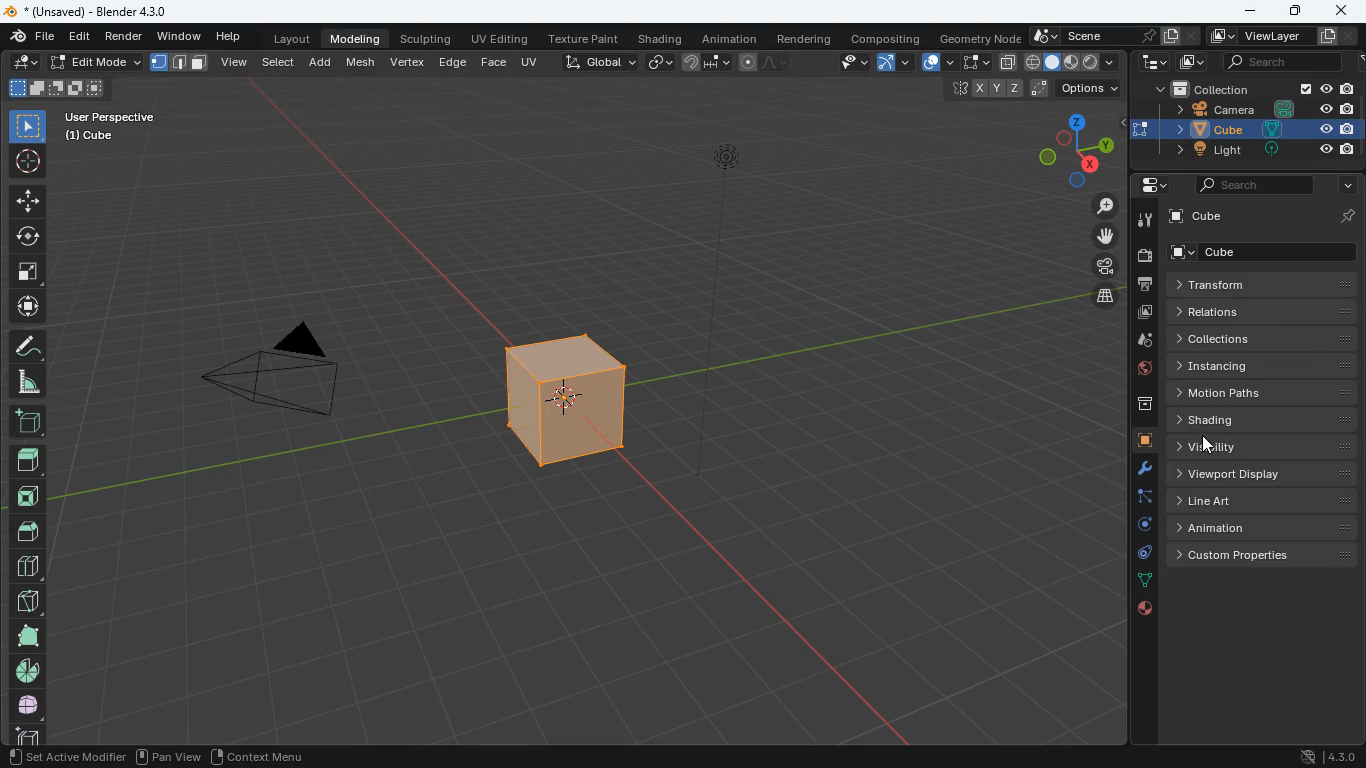  Describe the element at coordinates (1268, 252) in the screenshot. I see `cube` at that location.